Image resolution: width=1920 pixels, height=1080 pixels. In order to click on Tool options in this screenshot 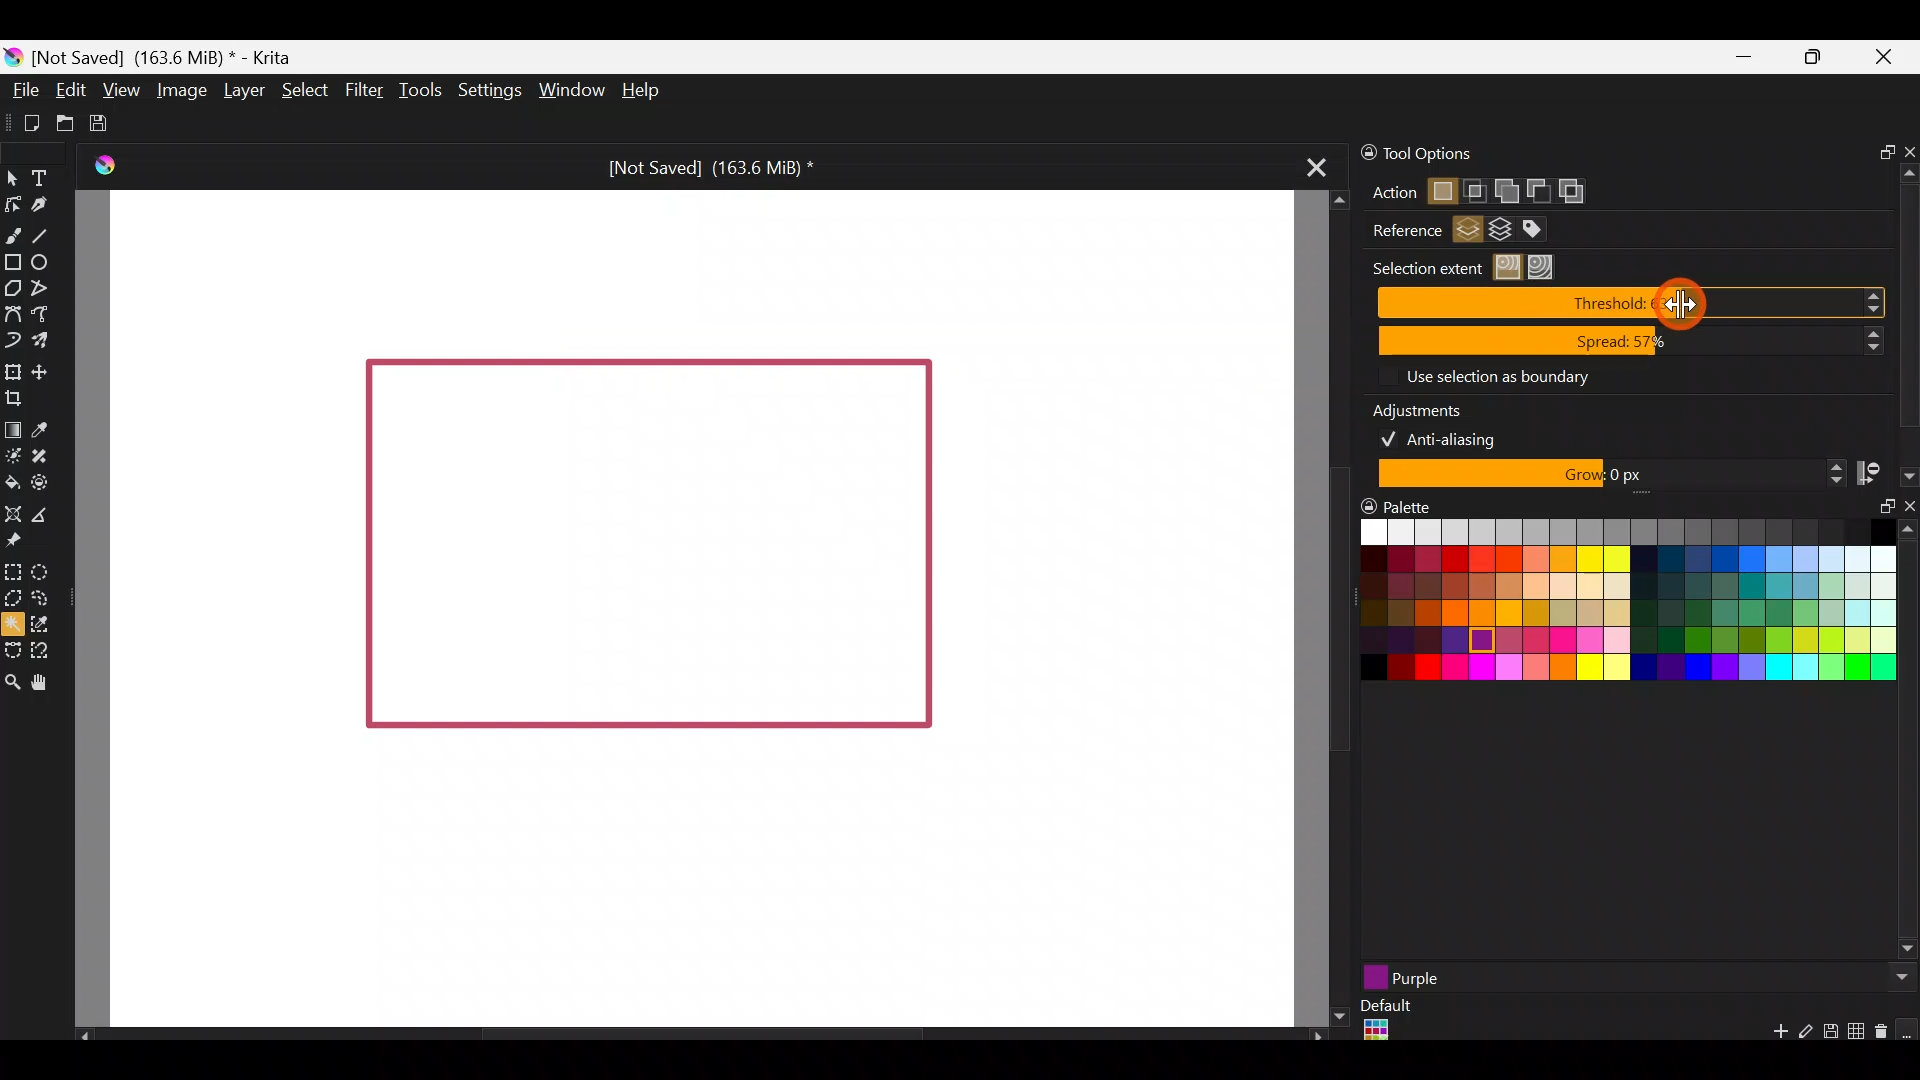, I will do `click(1468, 154)`.